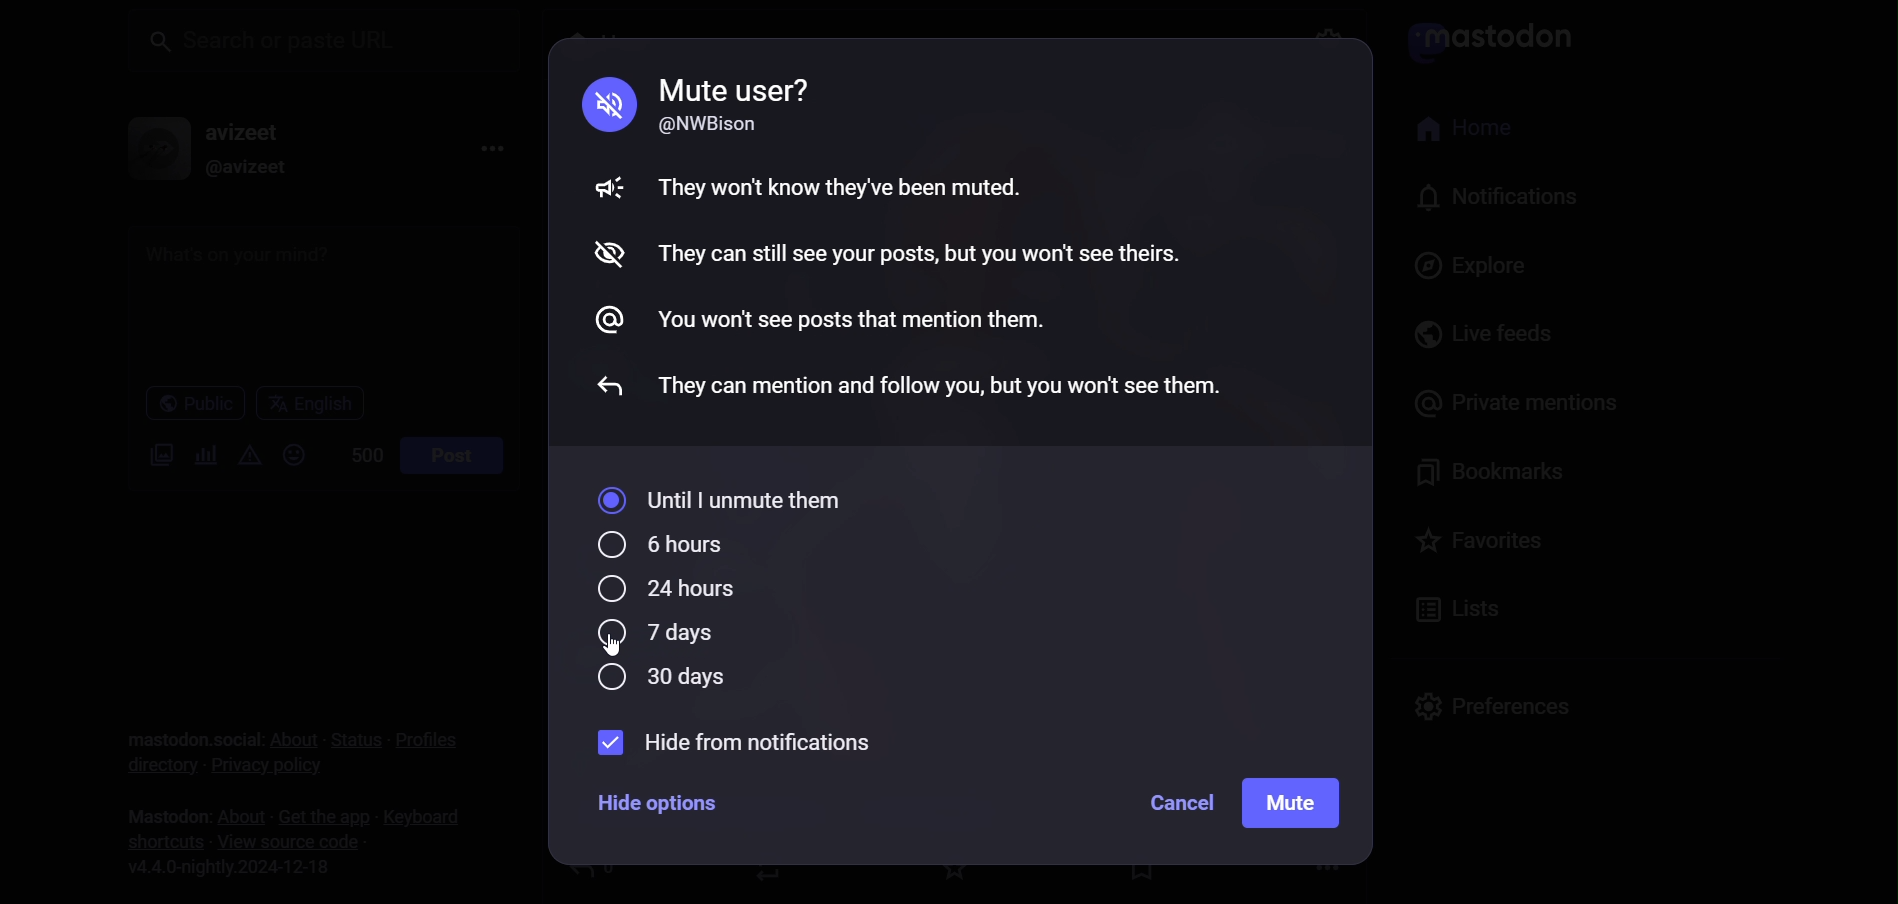 The width and height of the screenshot is (1898, 904). What do you see at coordinates (665, 804) in the screenshot?
I see `Hide options` at bounding box center [665, 804].